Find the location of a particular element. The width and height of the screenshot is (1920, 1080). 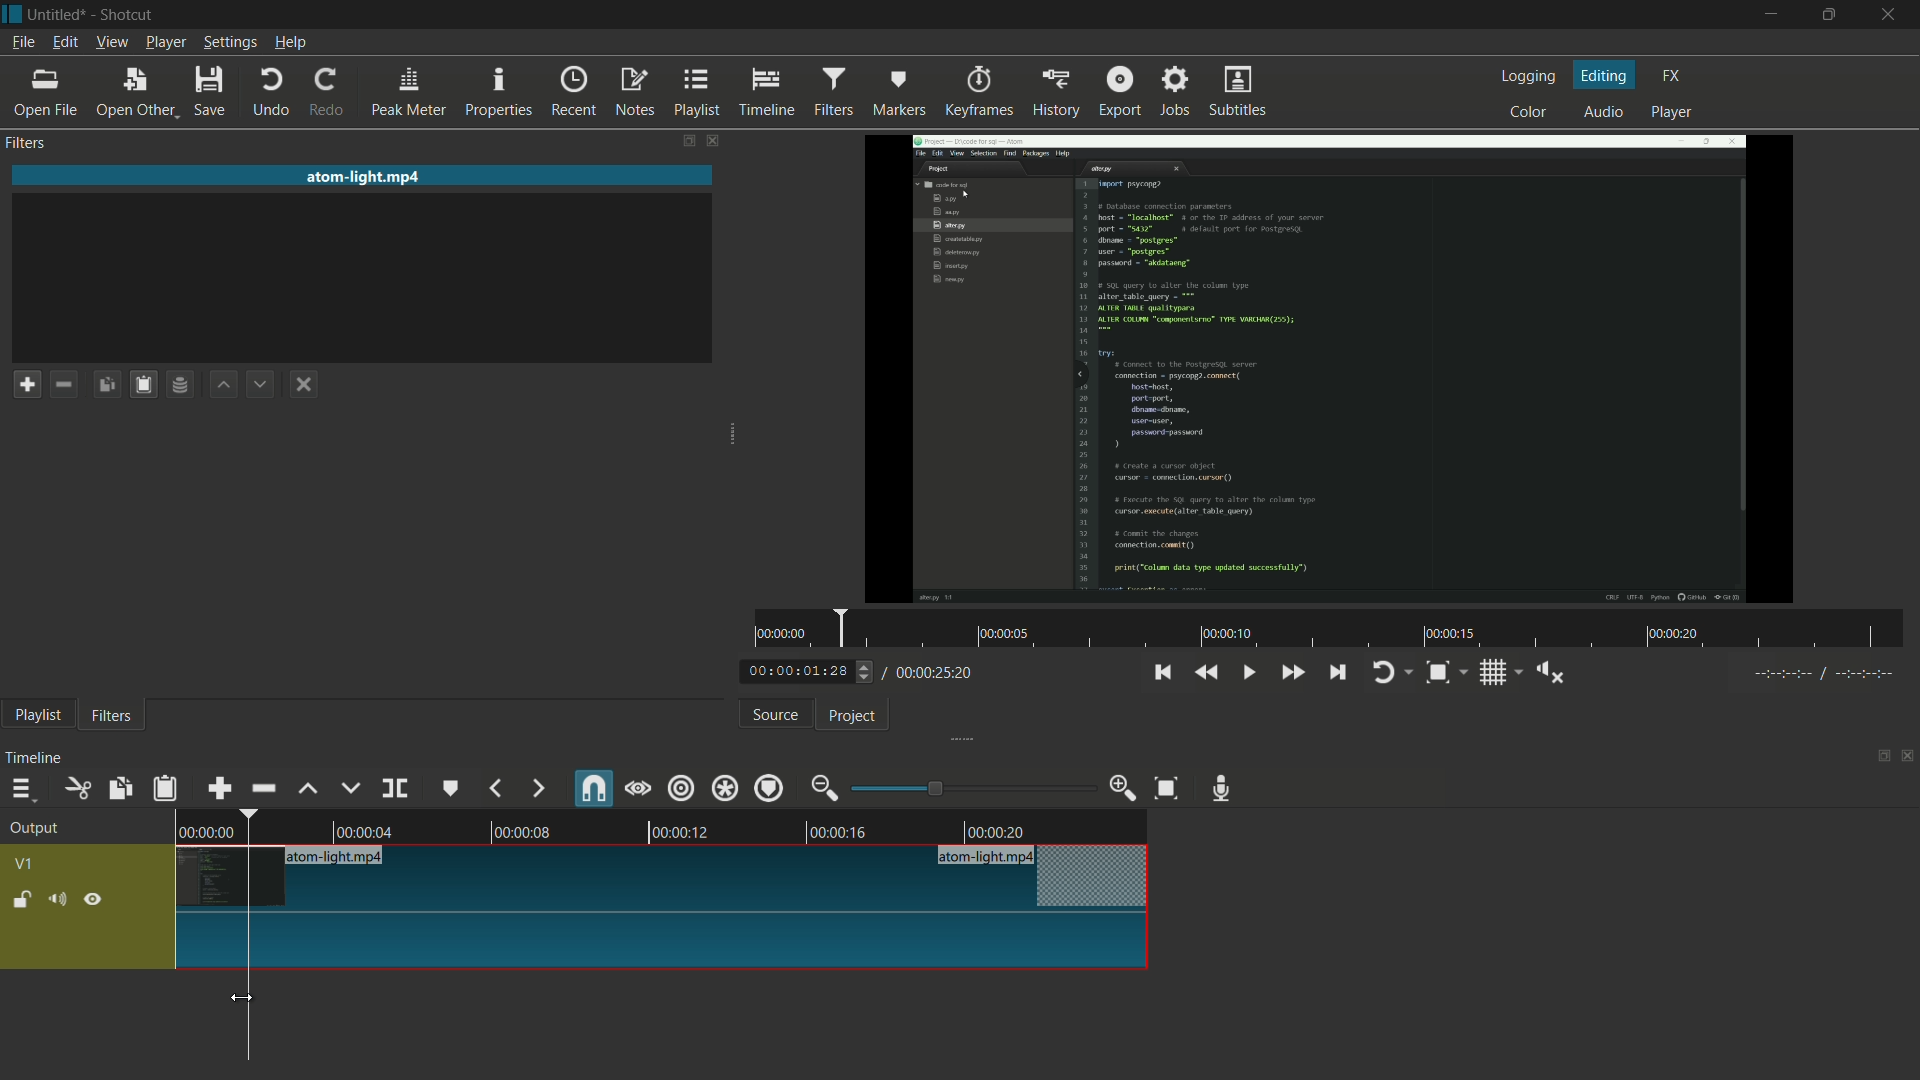

video track v1 is located at coordinates (664, 878).